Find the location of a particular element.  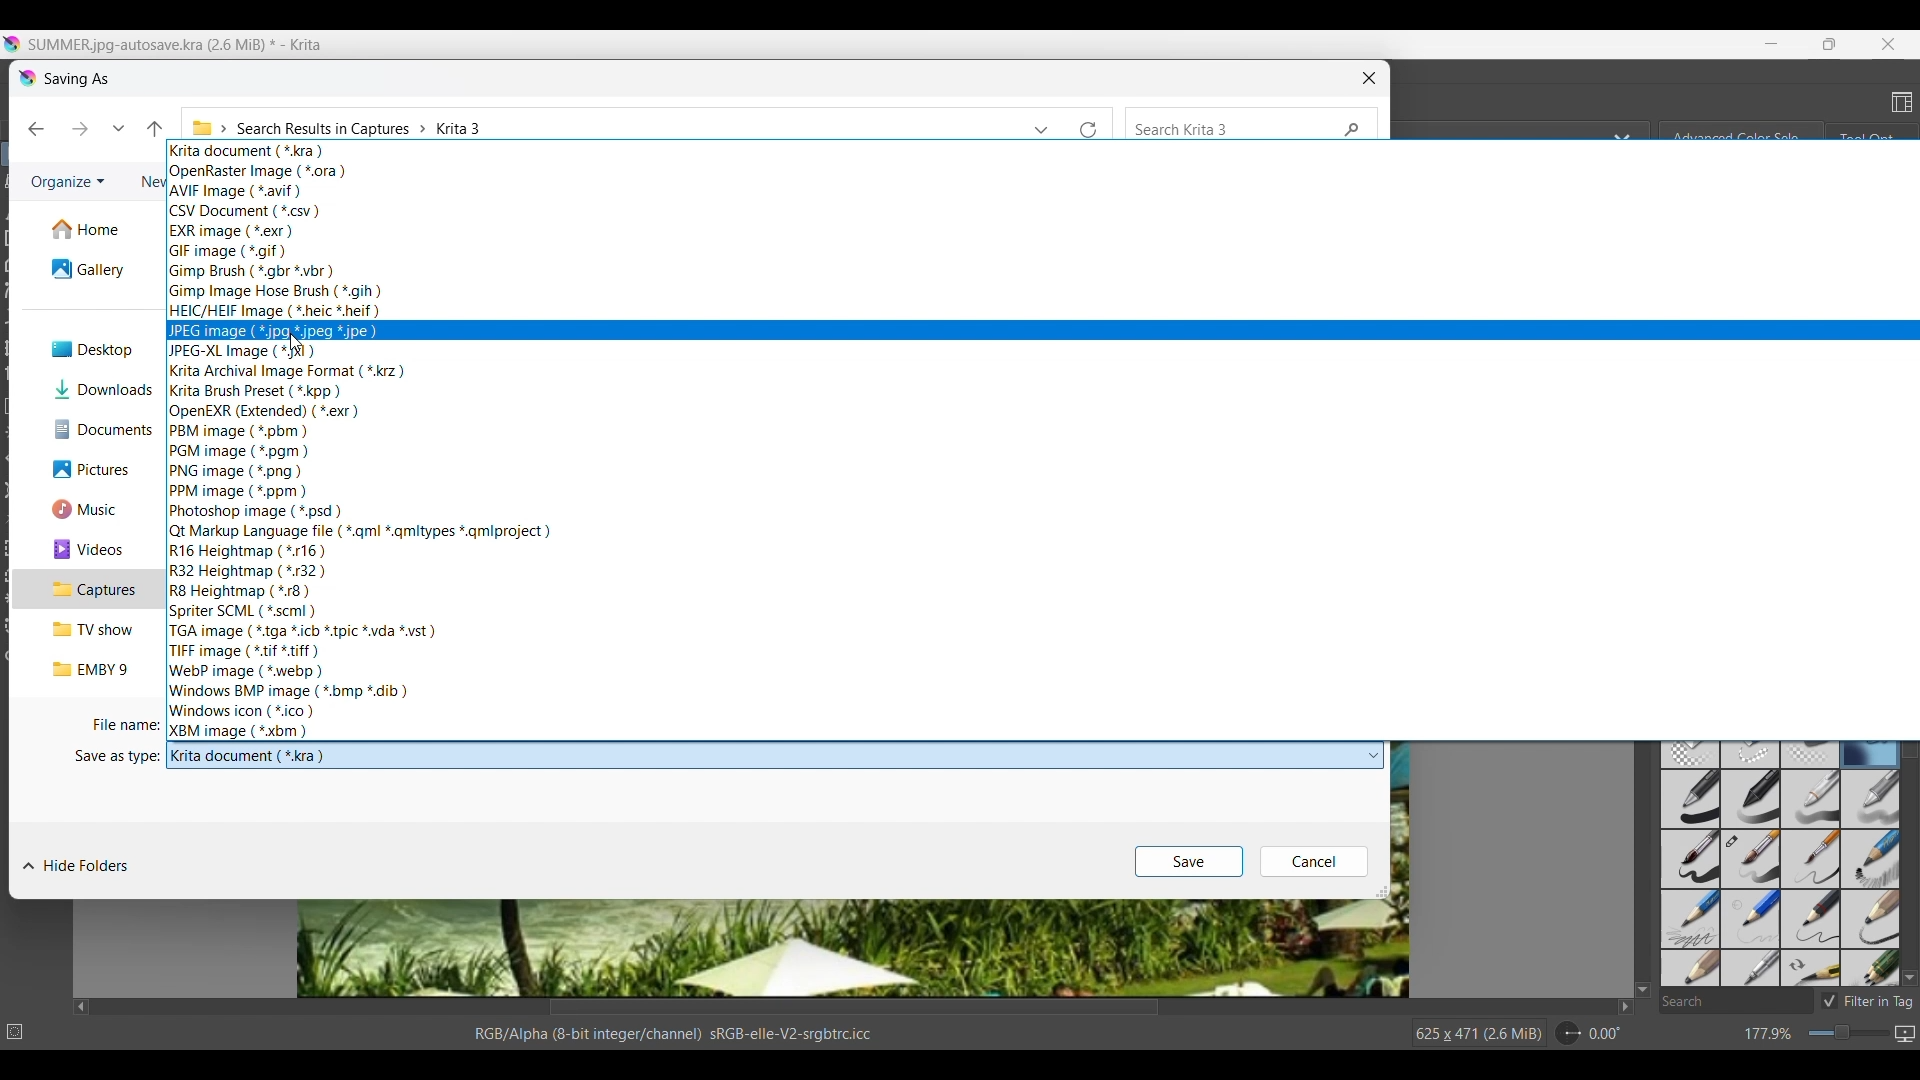

Current zoom factor is located at coordinates (1769, 1034).